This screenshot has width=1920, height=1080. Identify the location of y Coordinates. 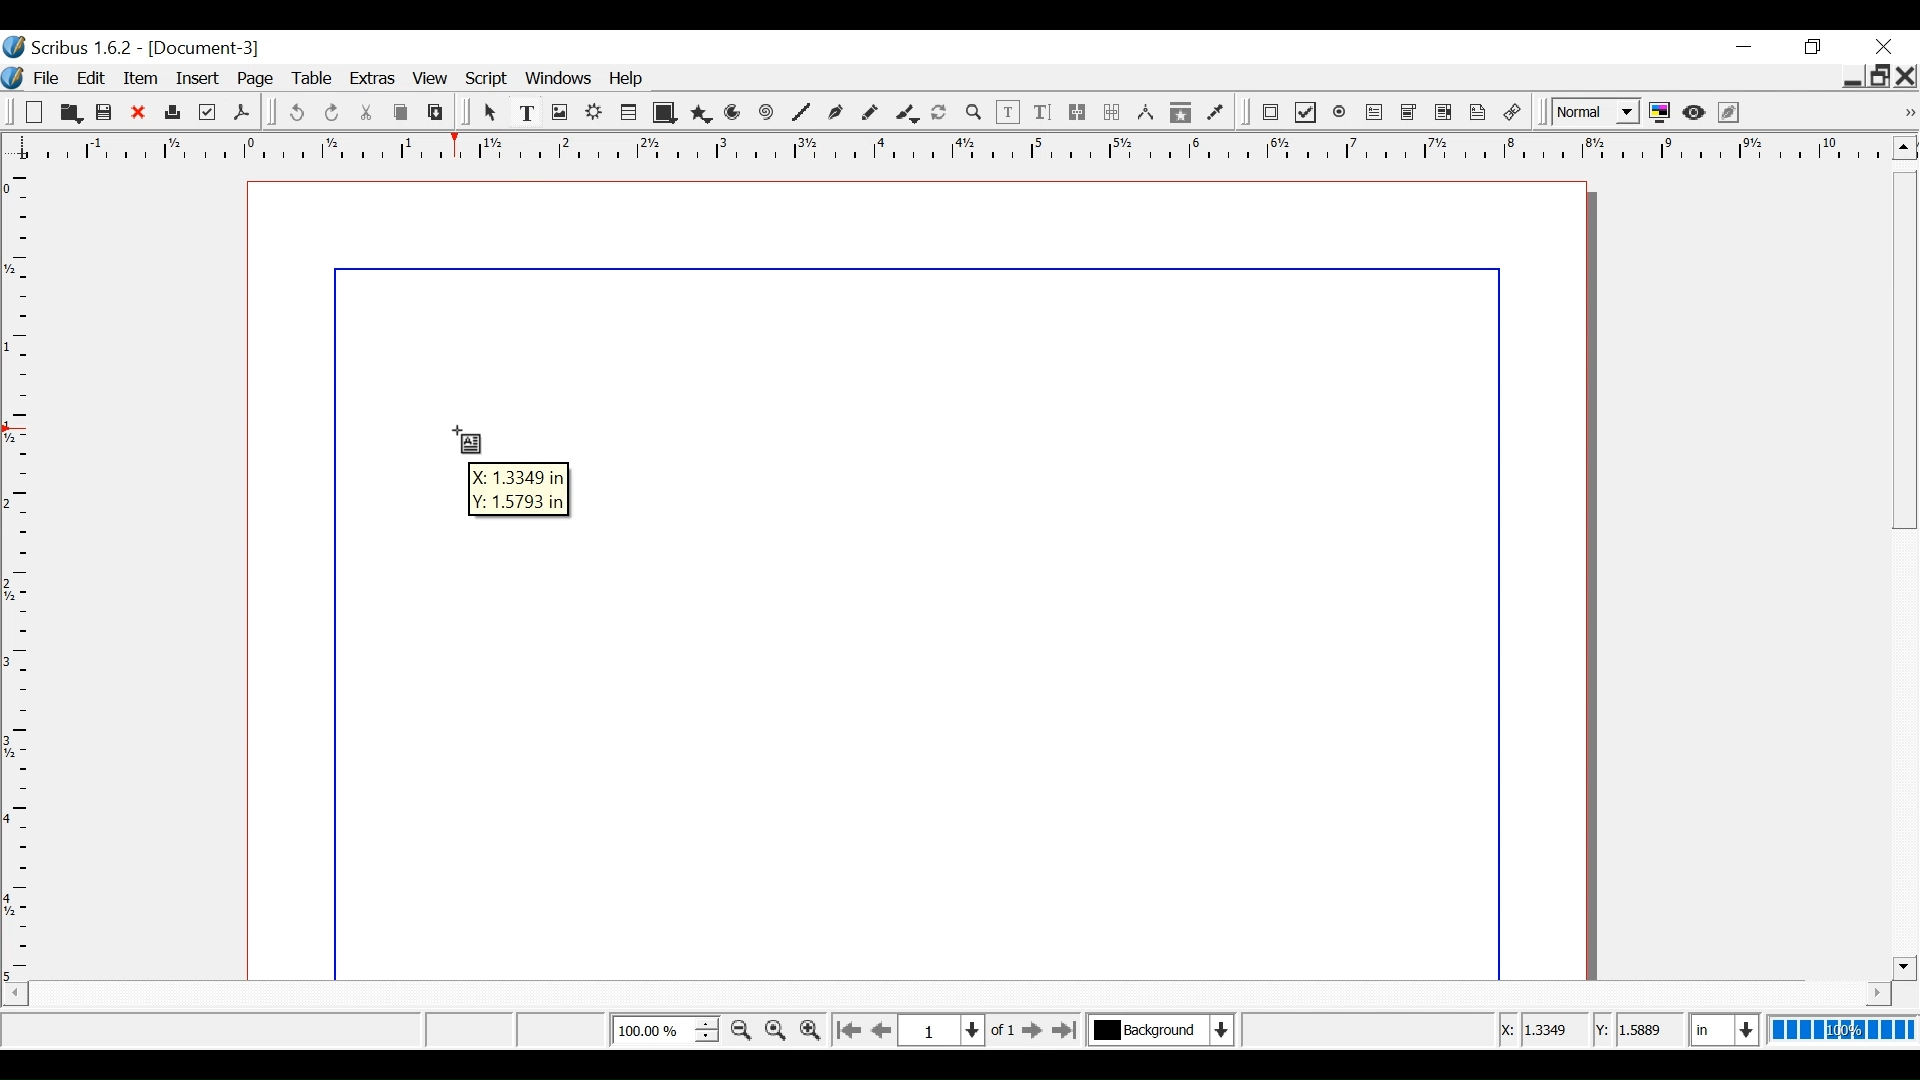
(1642, 1031).